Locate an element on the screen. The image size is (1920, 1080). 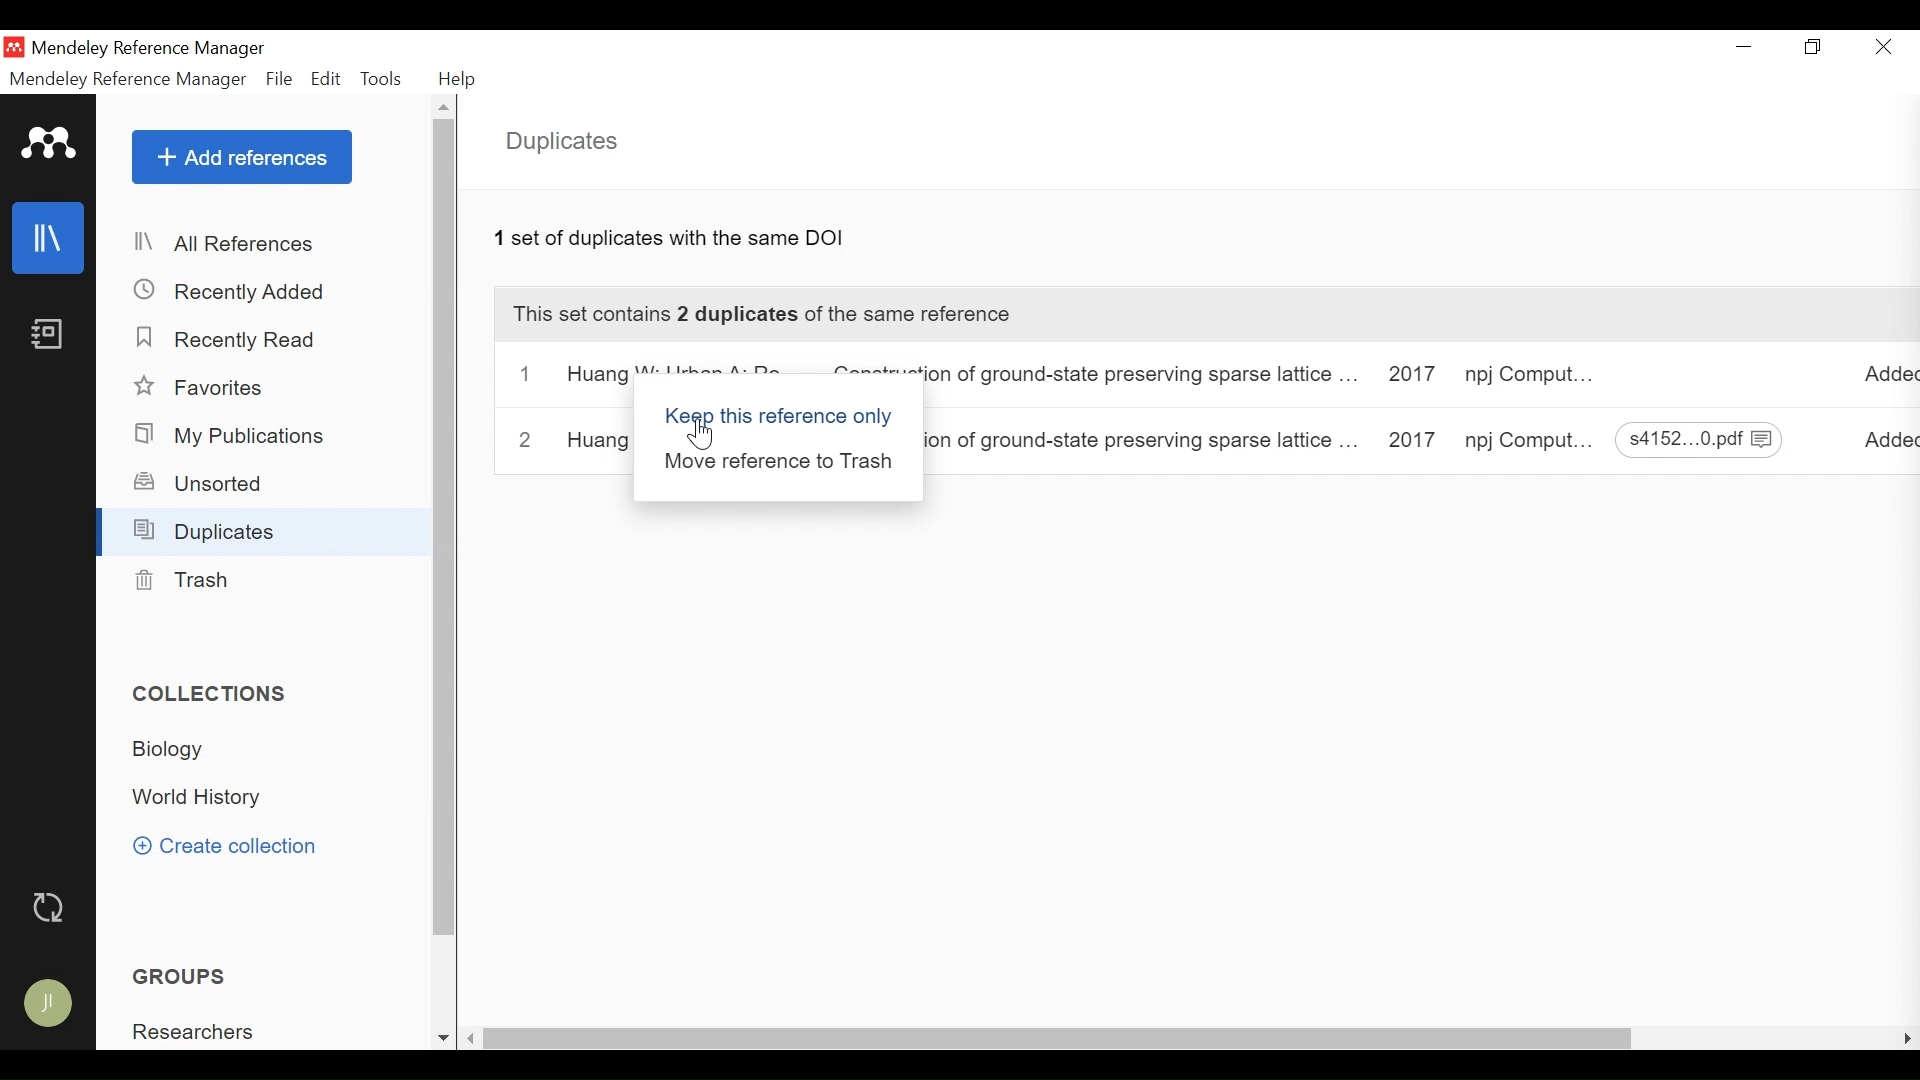
Journal: Computational is located at coordinates (1532, 440).